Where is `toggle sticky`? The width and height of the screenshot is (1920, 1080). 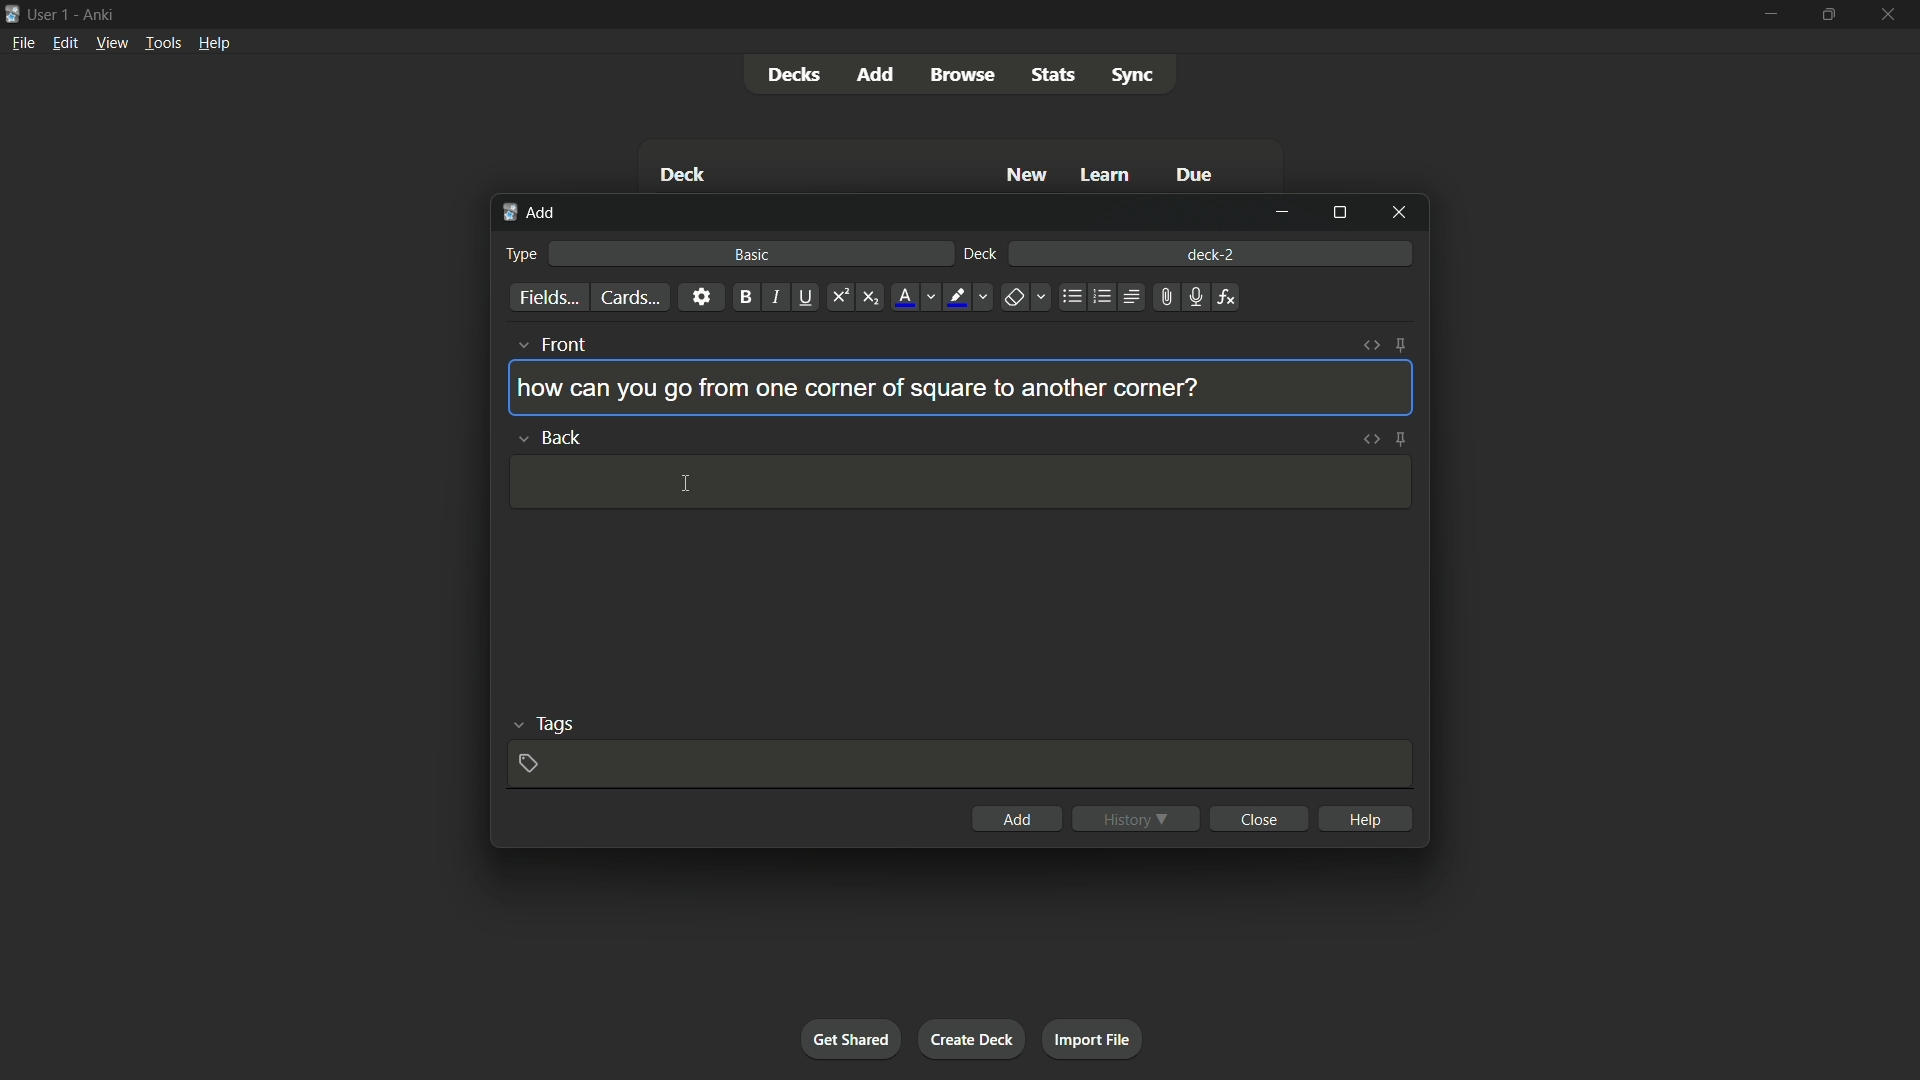 toggle sticky is located at coordinates (1401, 438).